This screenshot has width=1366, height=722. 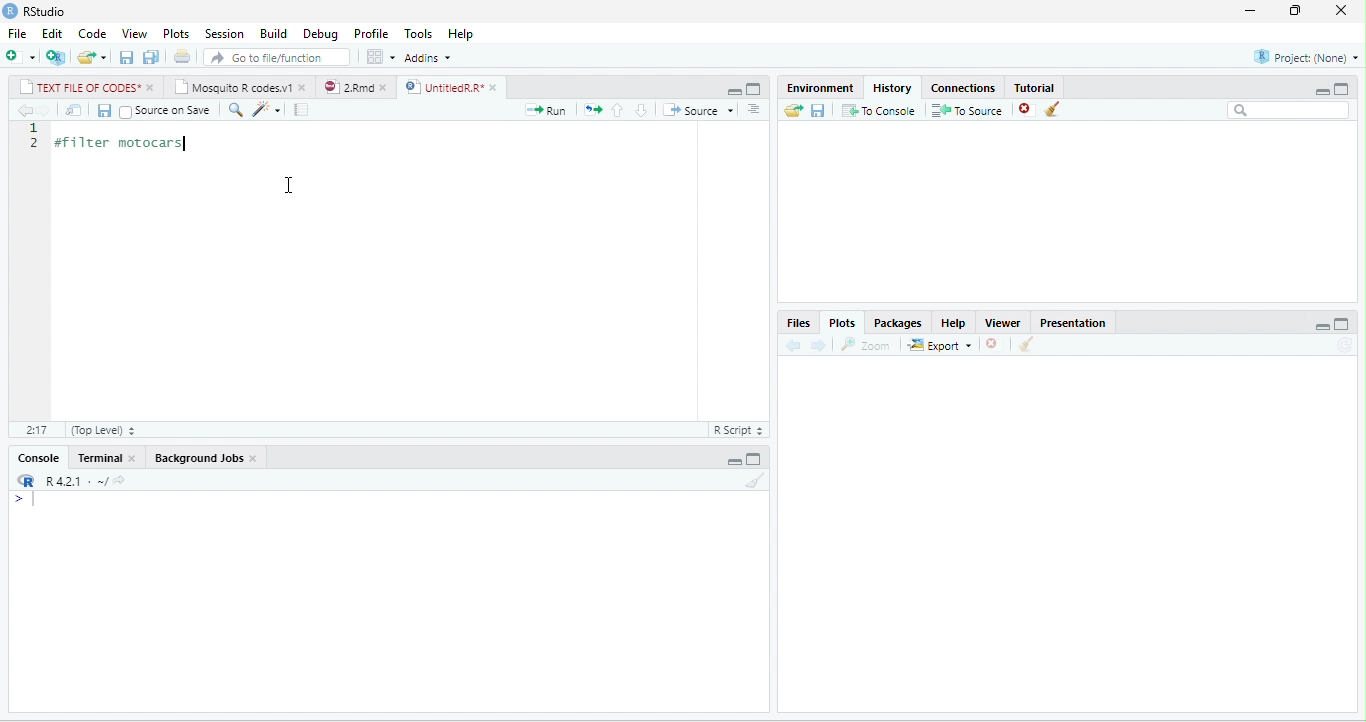 What do you see at coordinates (460, 34) in the screenshot?
I see `Help` at bounding box center [460, 34].